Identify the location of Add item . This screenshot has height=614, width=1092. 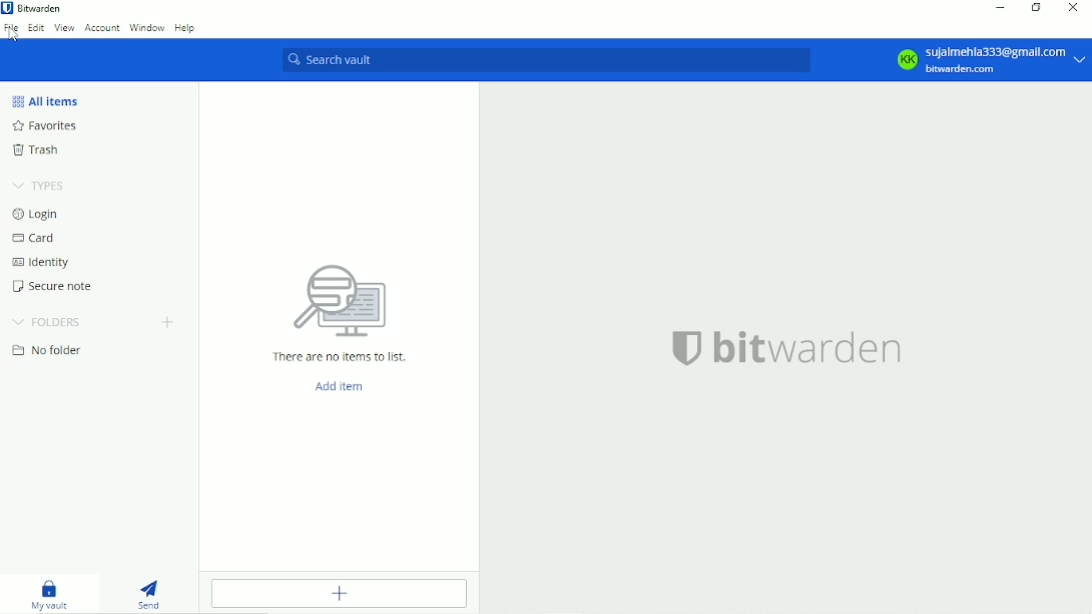
(343, 595).